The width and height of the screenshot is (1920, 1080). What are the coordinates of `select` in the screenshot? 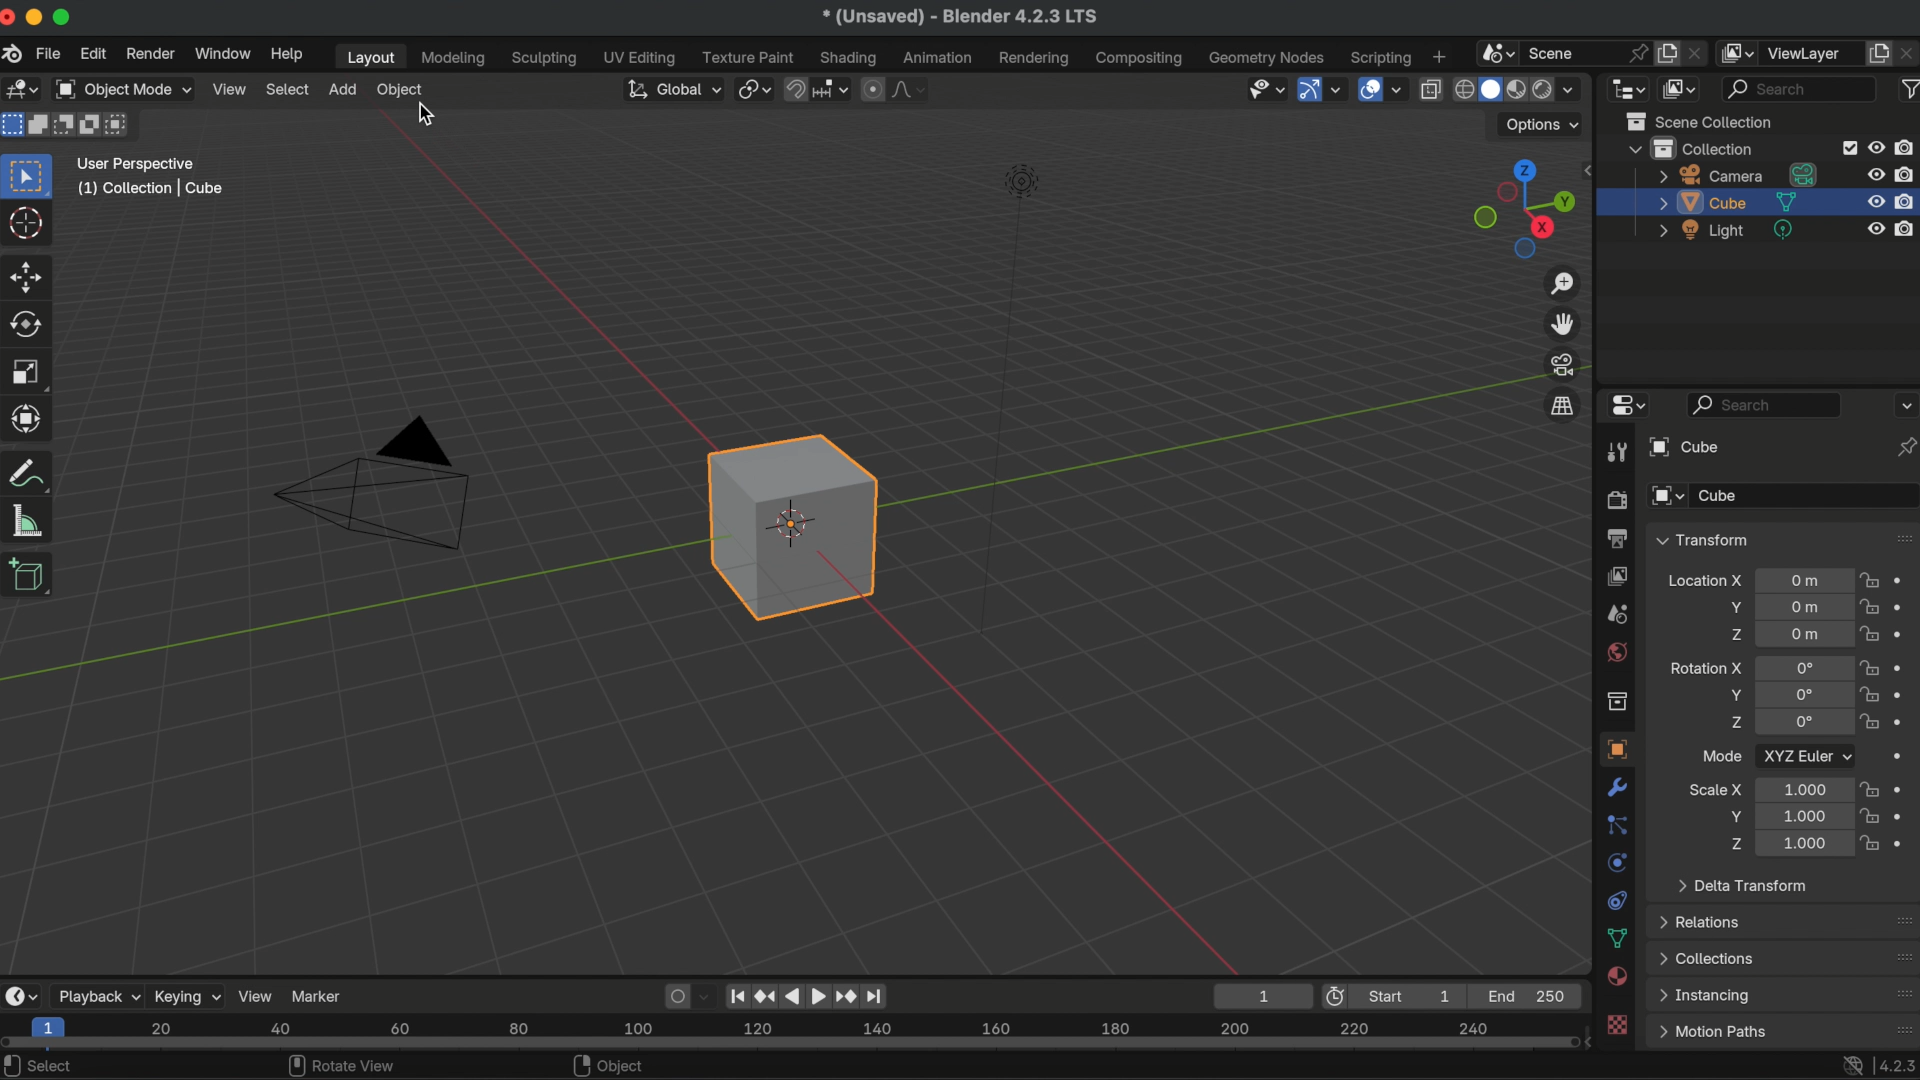 It's located at (288, 89).